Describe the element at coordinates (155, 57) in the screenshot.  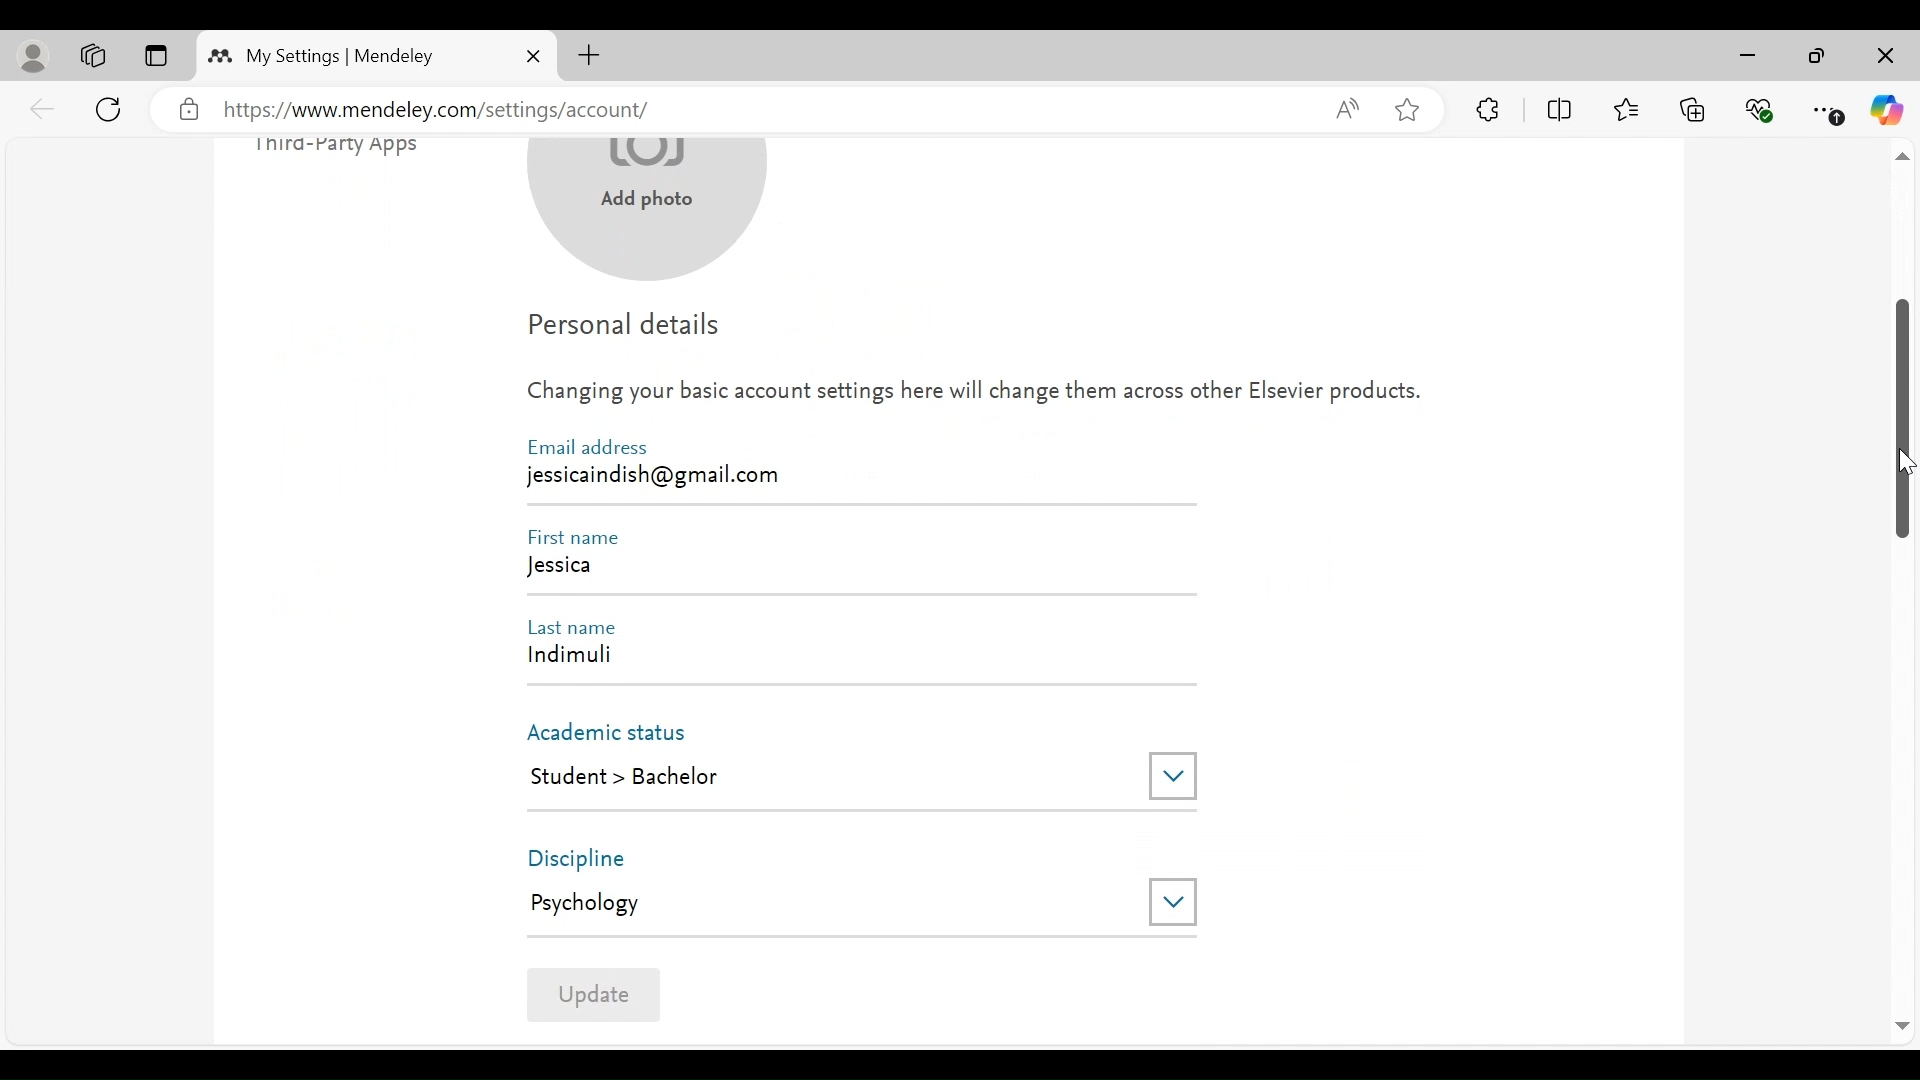
I see `Tab Actions Menu` at that location.